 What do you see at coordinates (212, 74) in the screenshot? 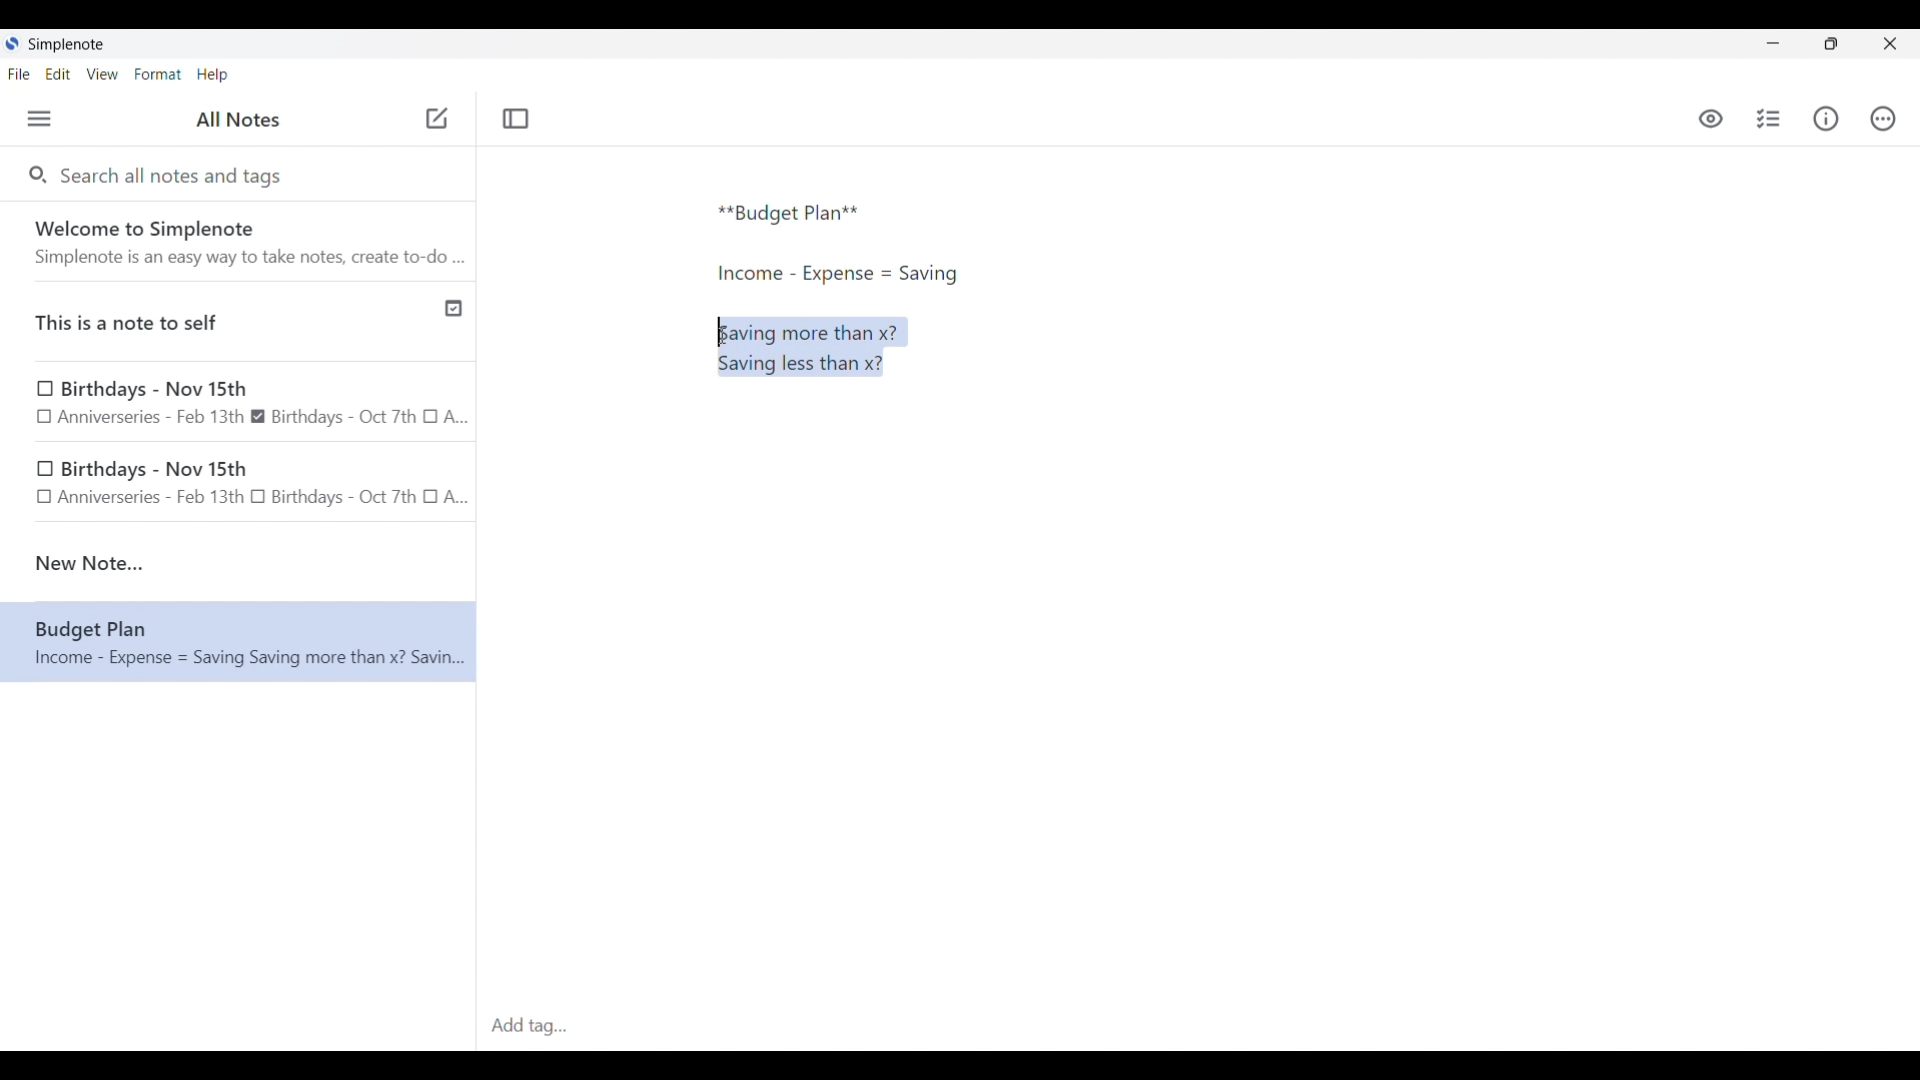
I see `Help menu` at bounding box center [212, 74].